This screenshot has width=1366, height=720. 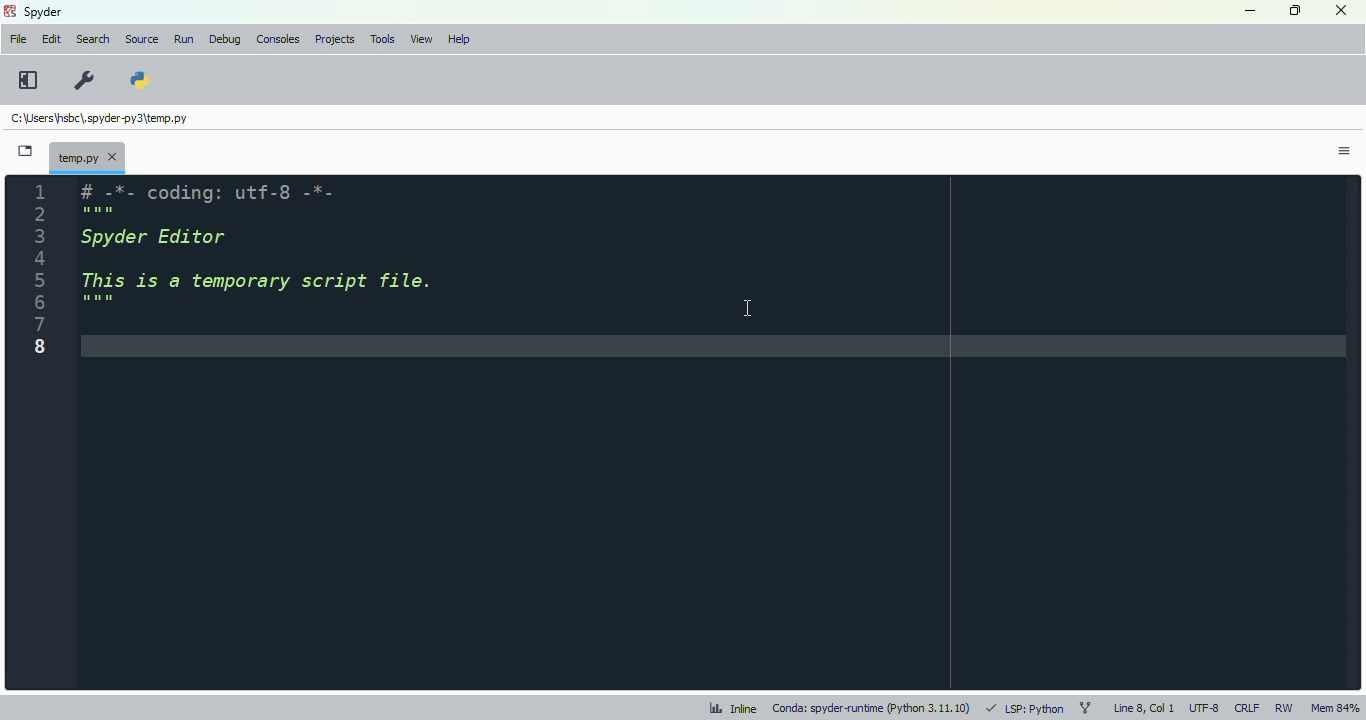 What do you see at coordinates (100, 119) in the screenshot?
I see `temporary file` at bounding box center [100, 119].